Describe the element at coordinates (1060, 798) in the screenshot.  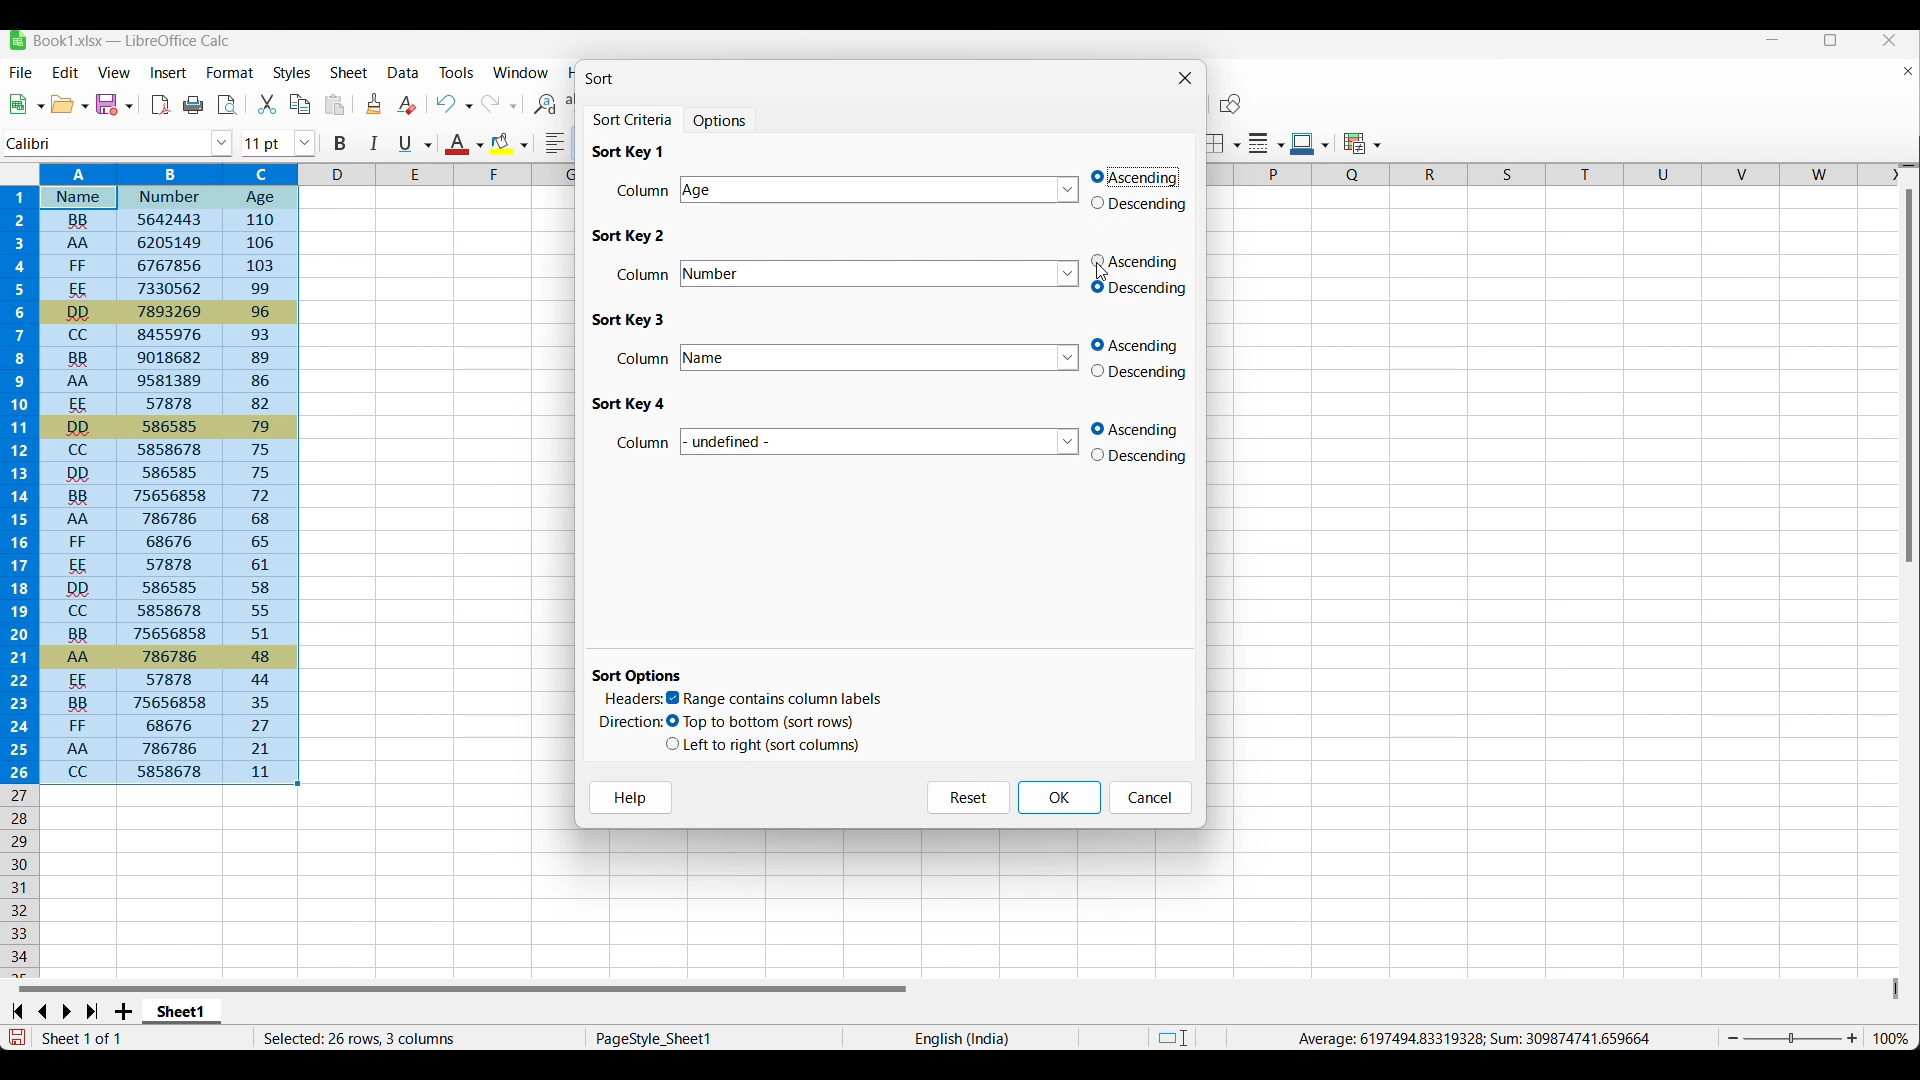
I see `Save inputs` at that location.